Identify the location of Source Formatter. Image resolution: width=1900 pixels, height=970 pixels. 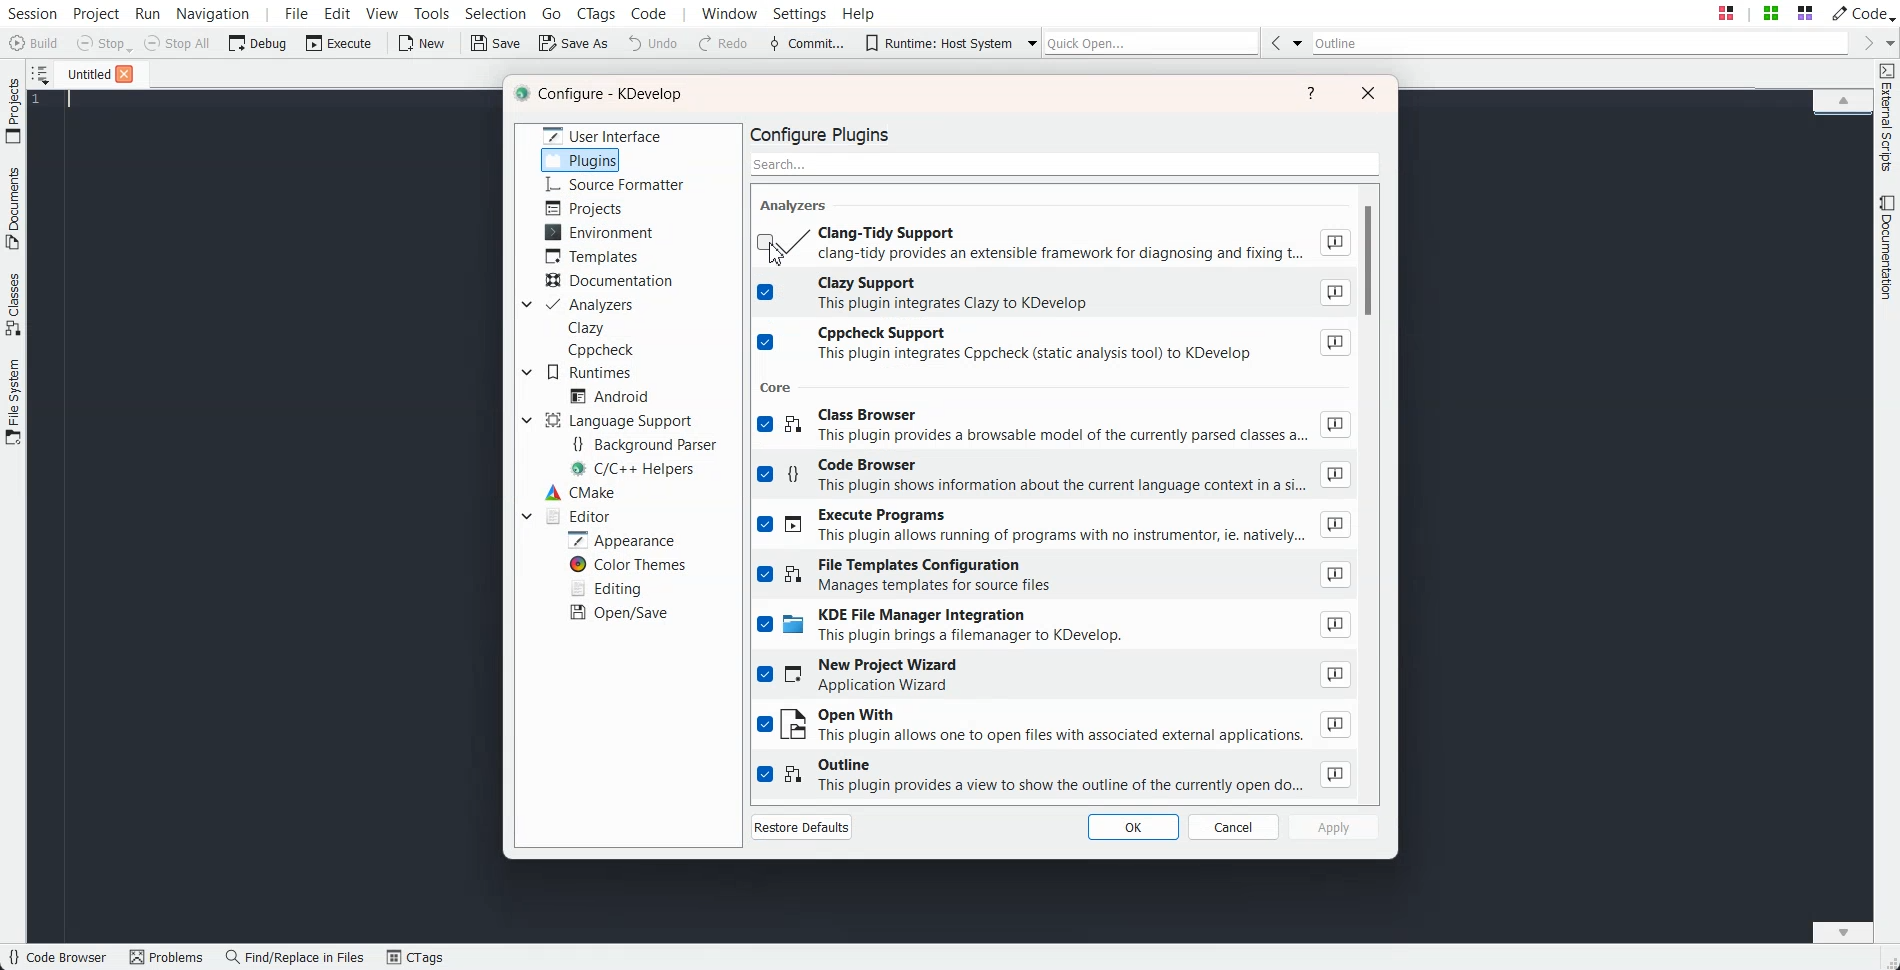
(613, 185).